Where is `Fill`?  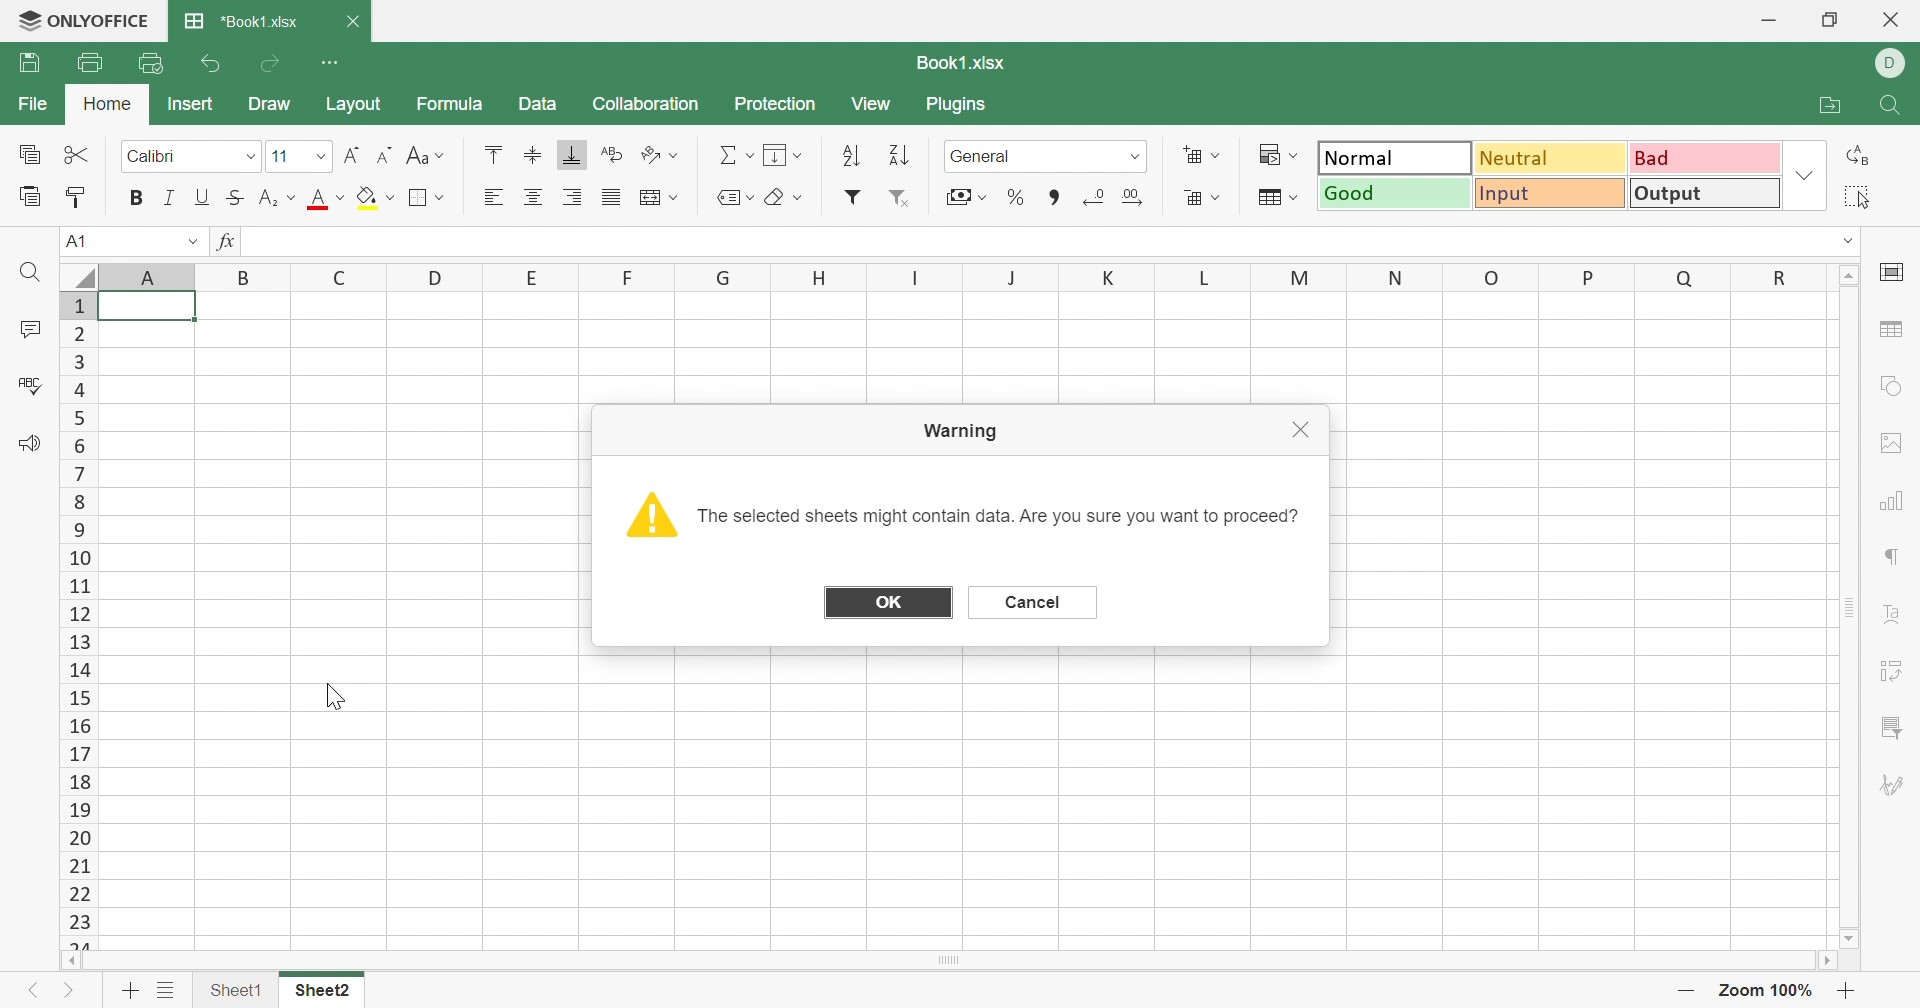
Fill is located at coordinates (779, 155).